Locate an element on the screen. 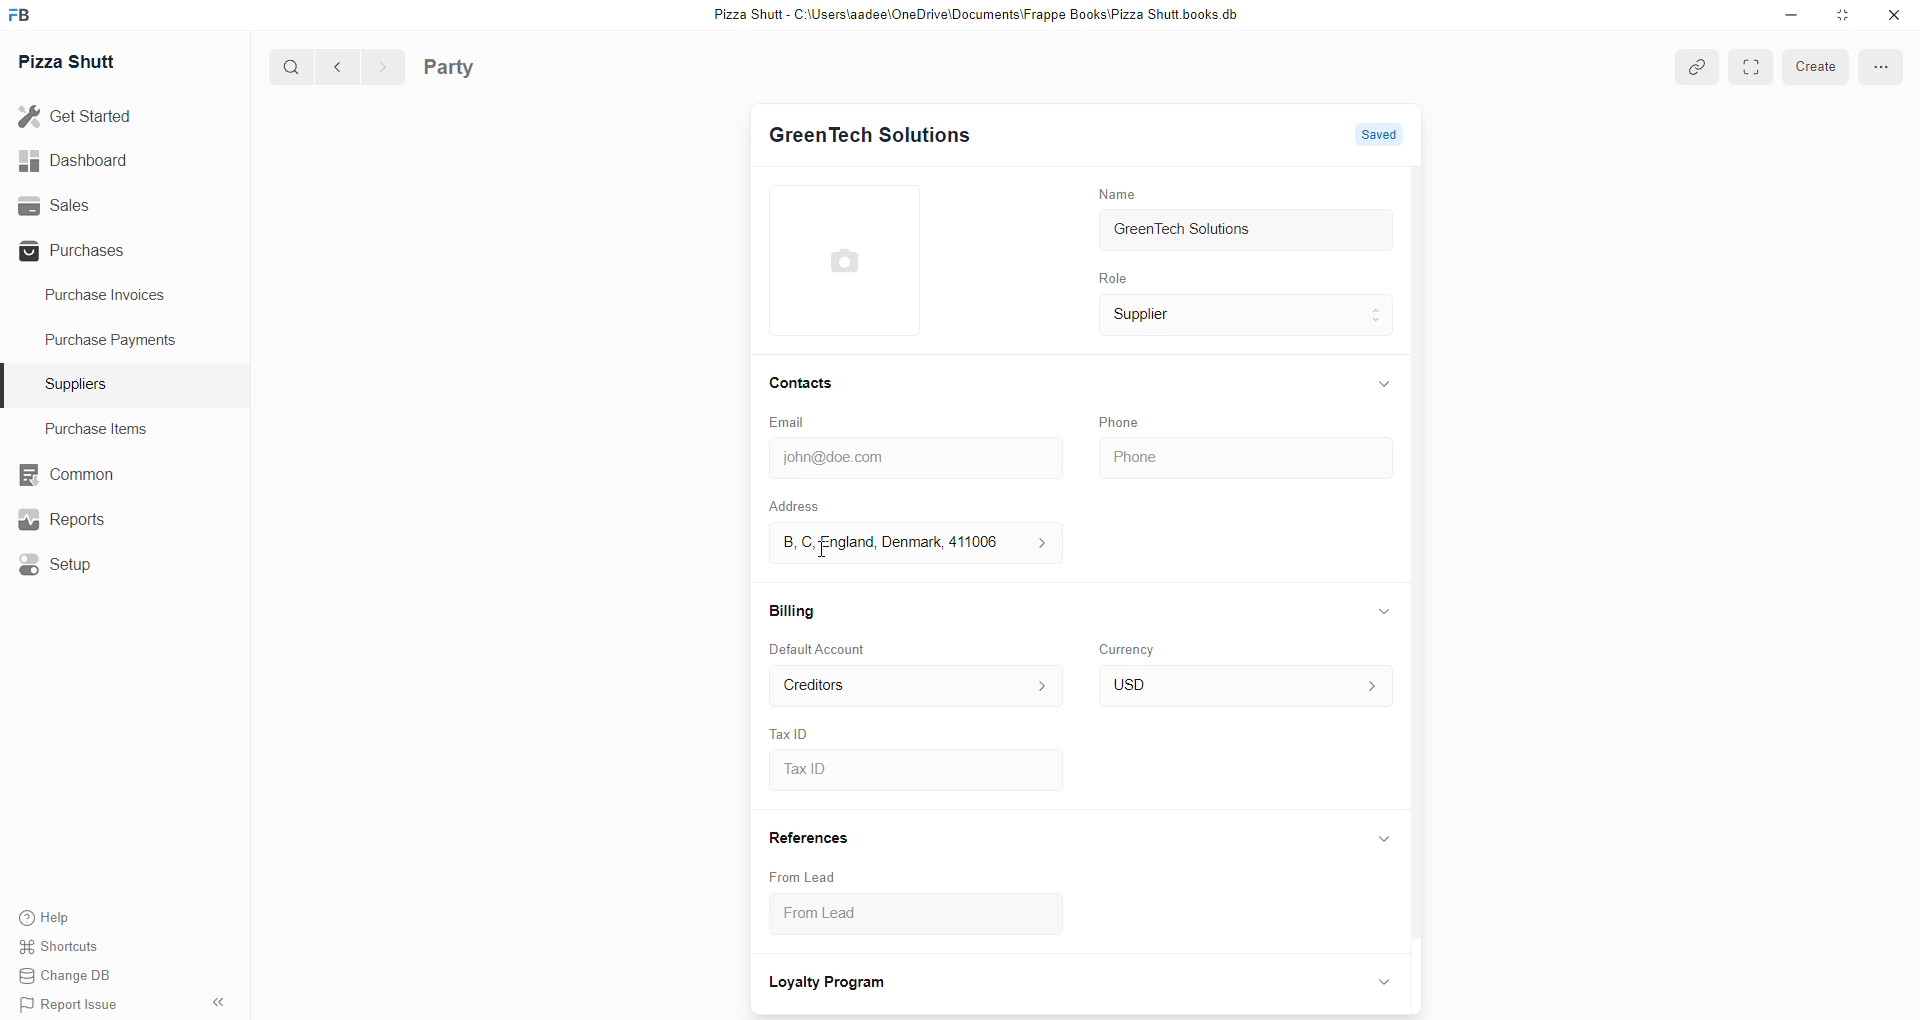  fullscreen is located at coordinates (1879, 68).